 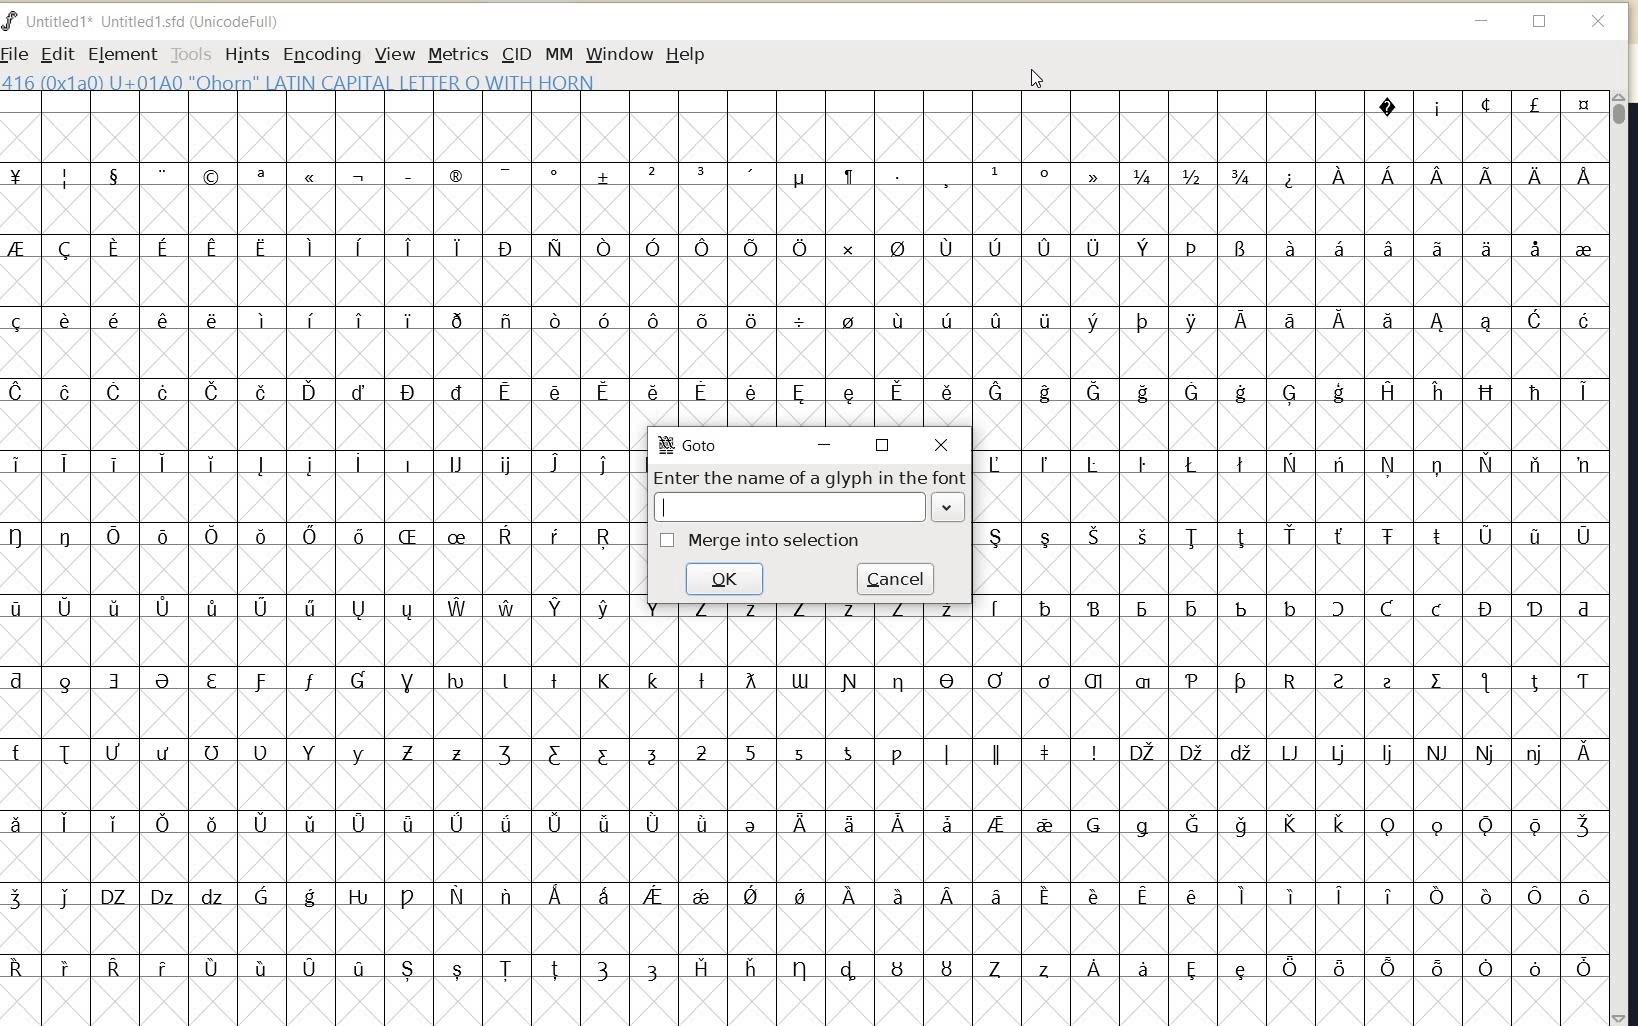 I want to click on CID, so click(x=514, y=53).